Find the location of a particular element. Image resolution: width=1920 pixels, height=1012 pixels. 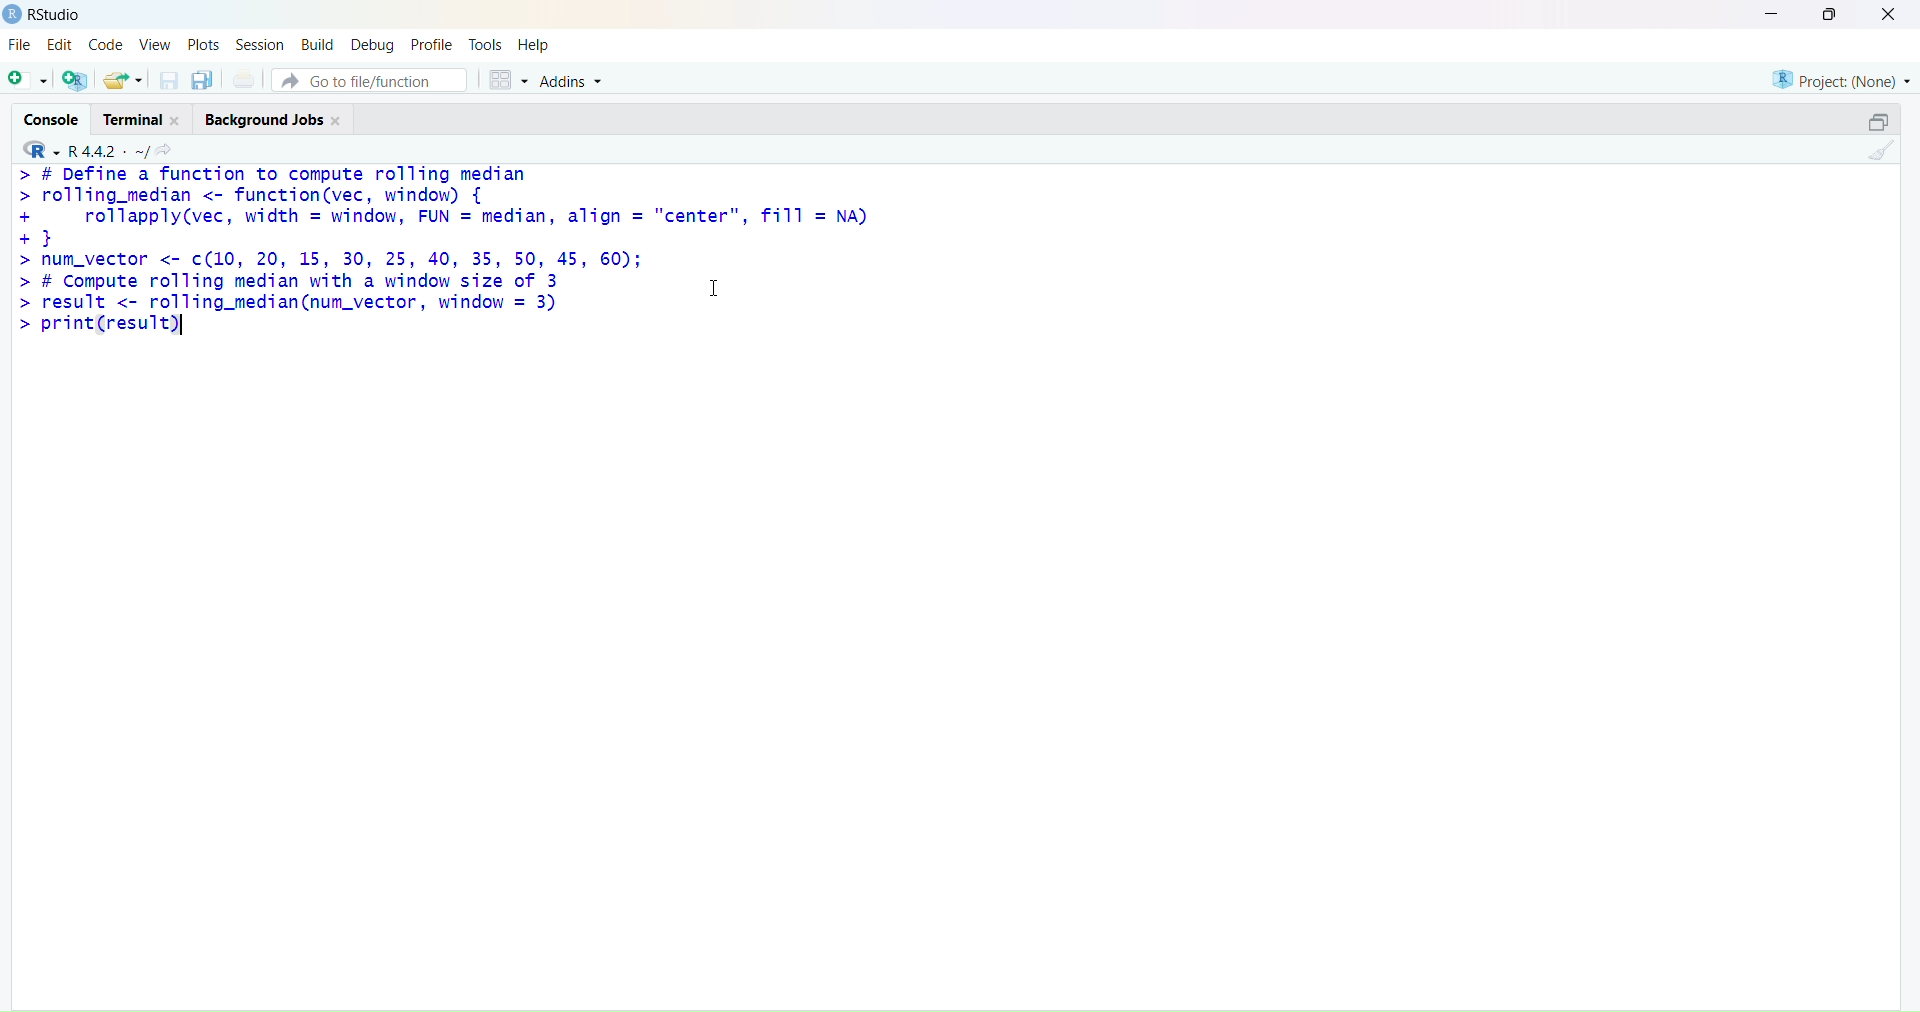

profile is located at coordinates (431, 45).